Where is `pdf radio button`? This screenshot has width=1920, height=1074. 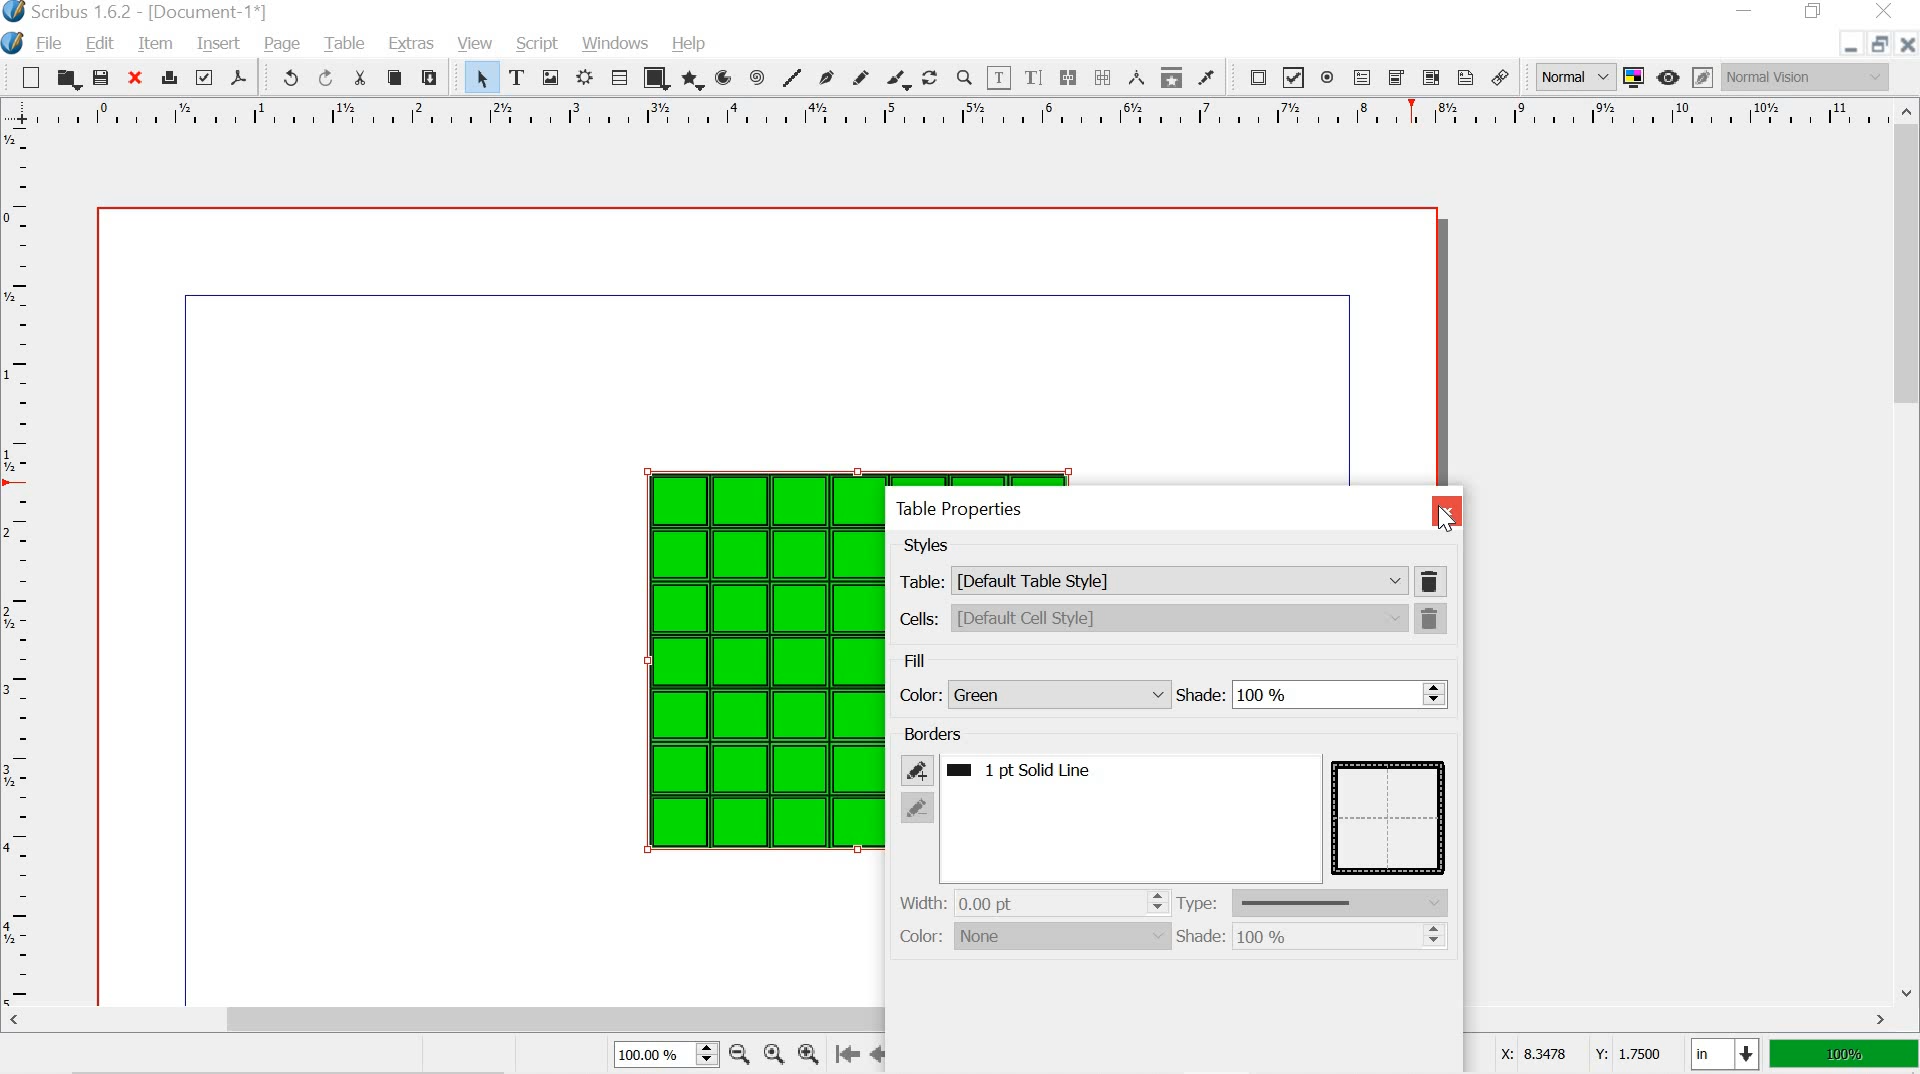 pdf radio button is located at coordinates (1326, 78).